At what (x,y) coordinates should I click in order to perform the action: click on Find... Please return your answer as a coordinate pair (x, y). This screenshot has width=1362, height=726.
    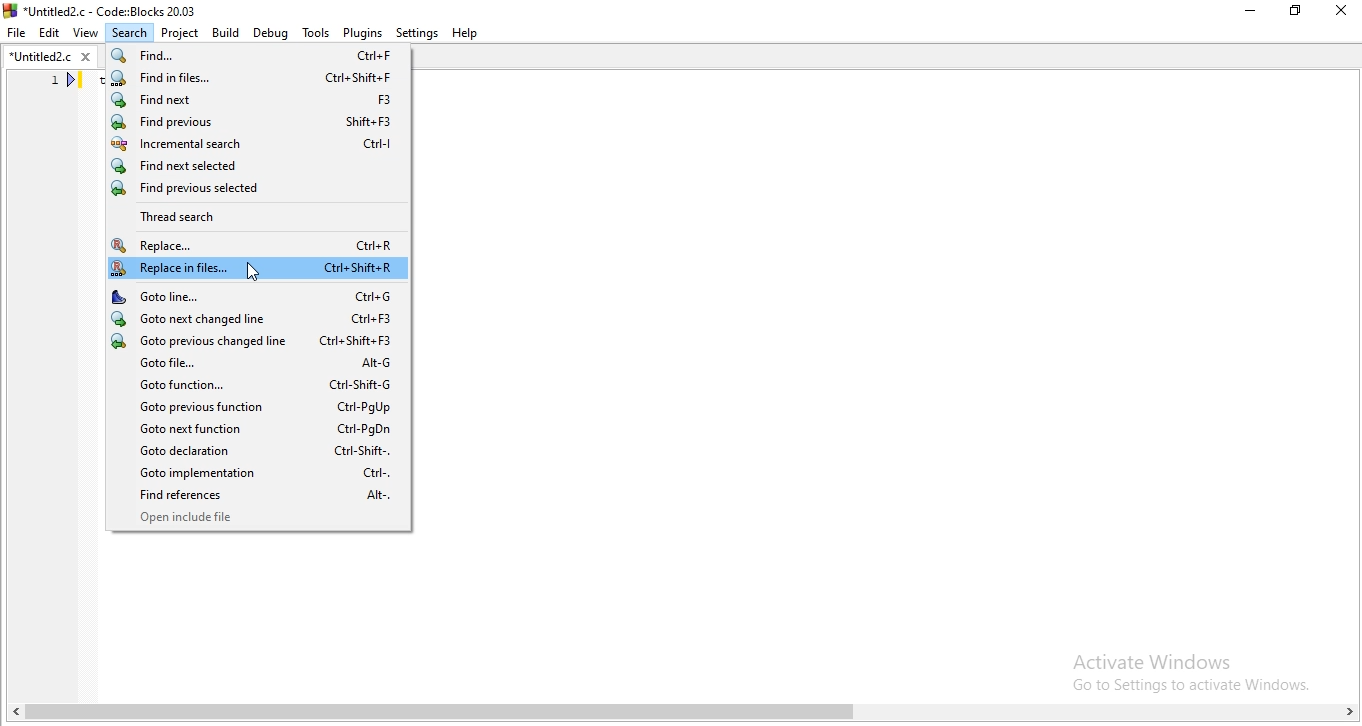
    Looking at the image, I should click on (257, 56).